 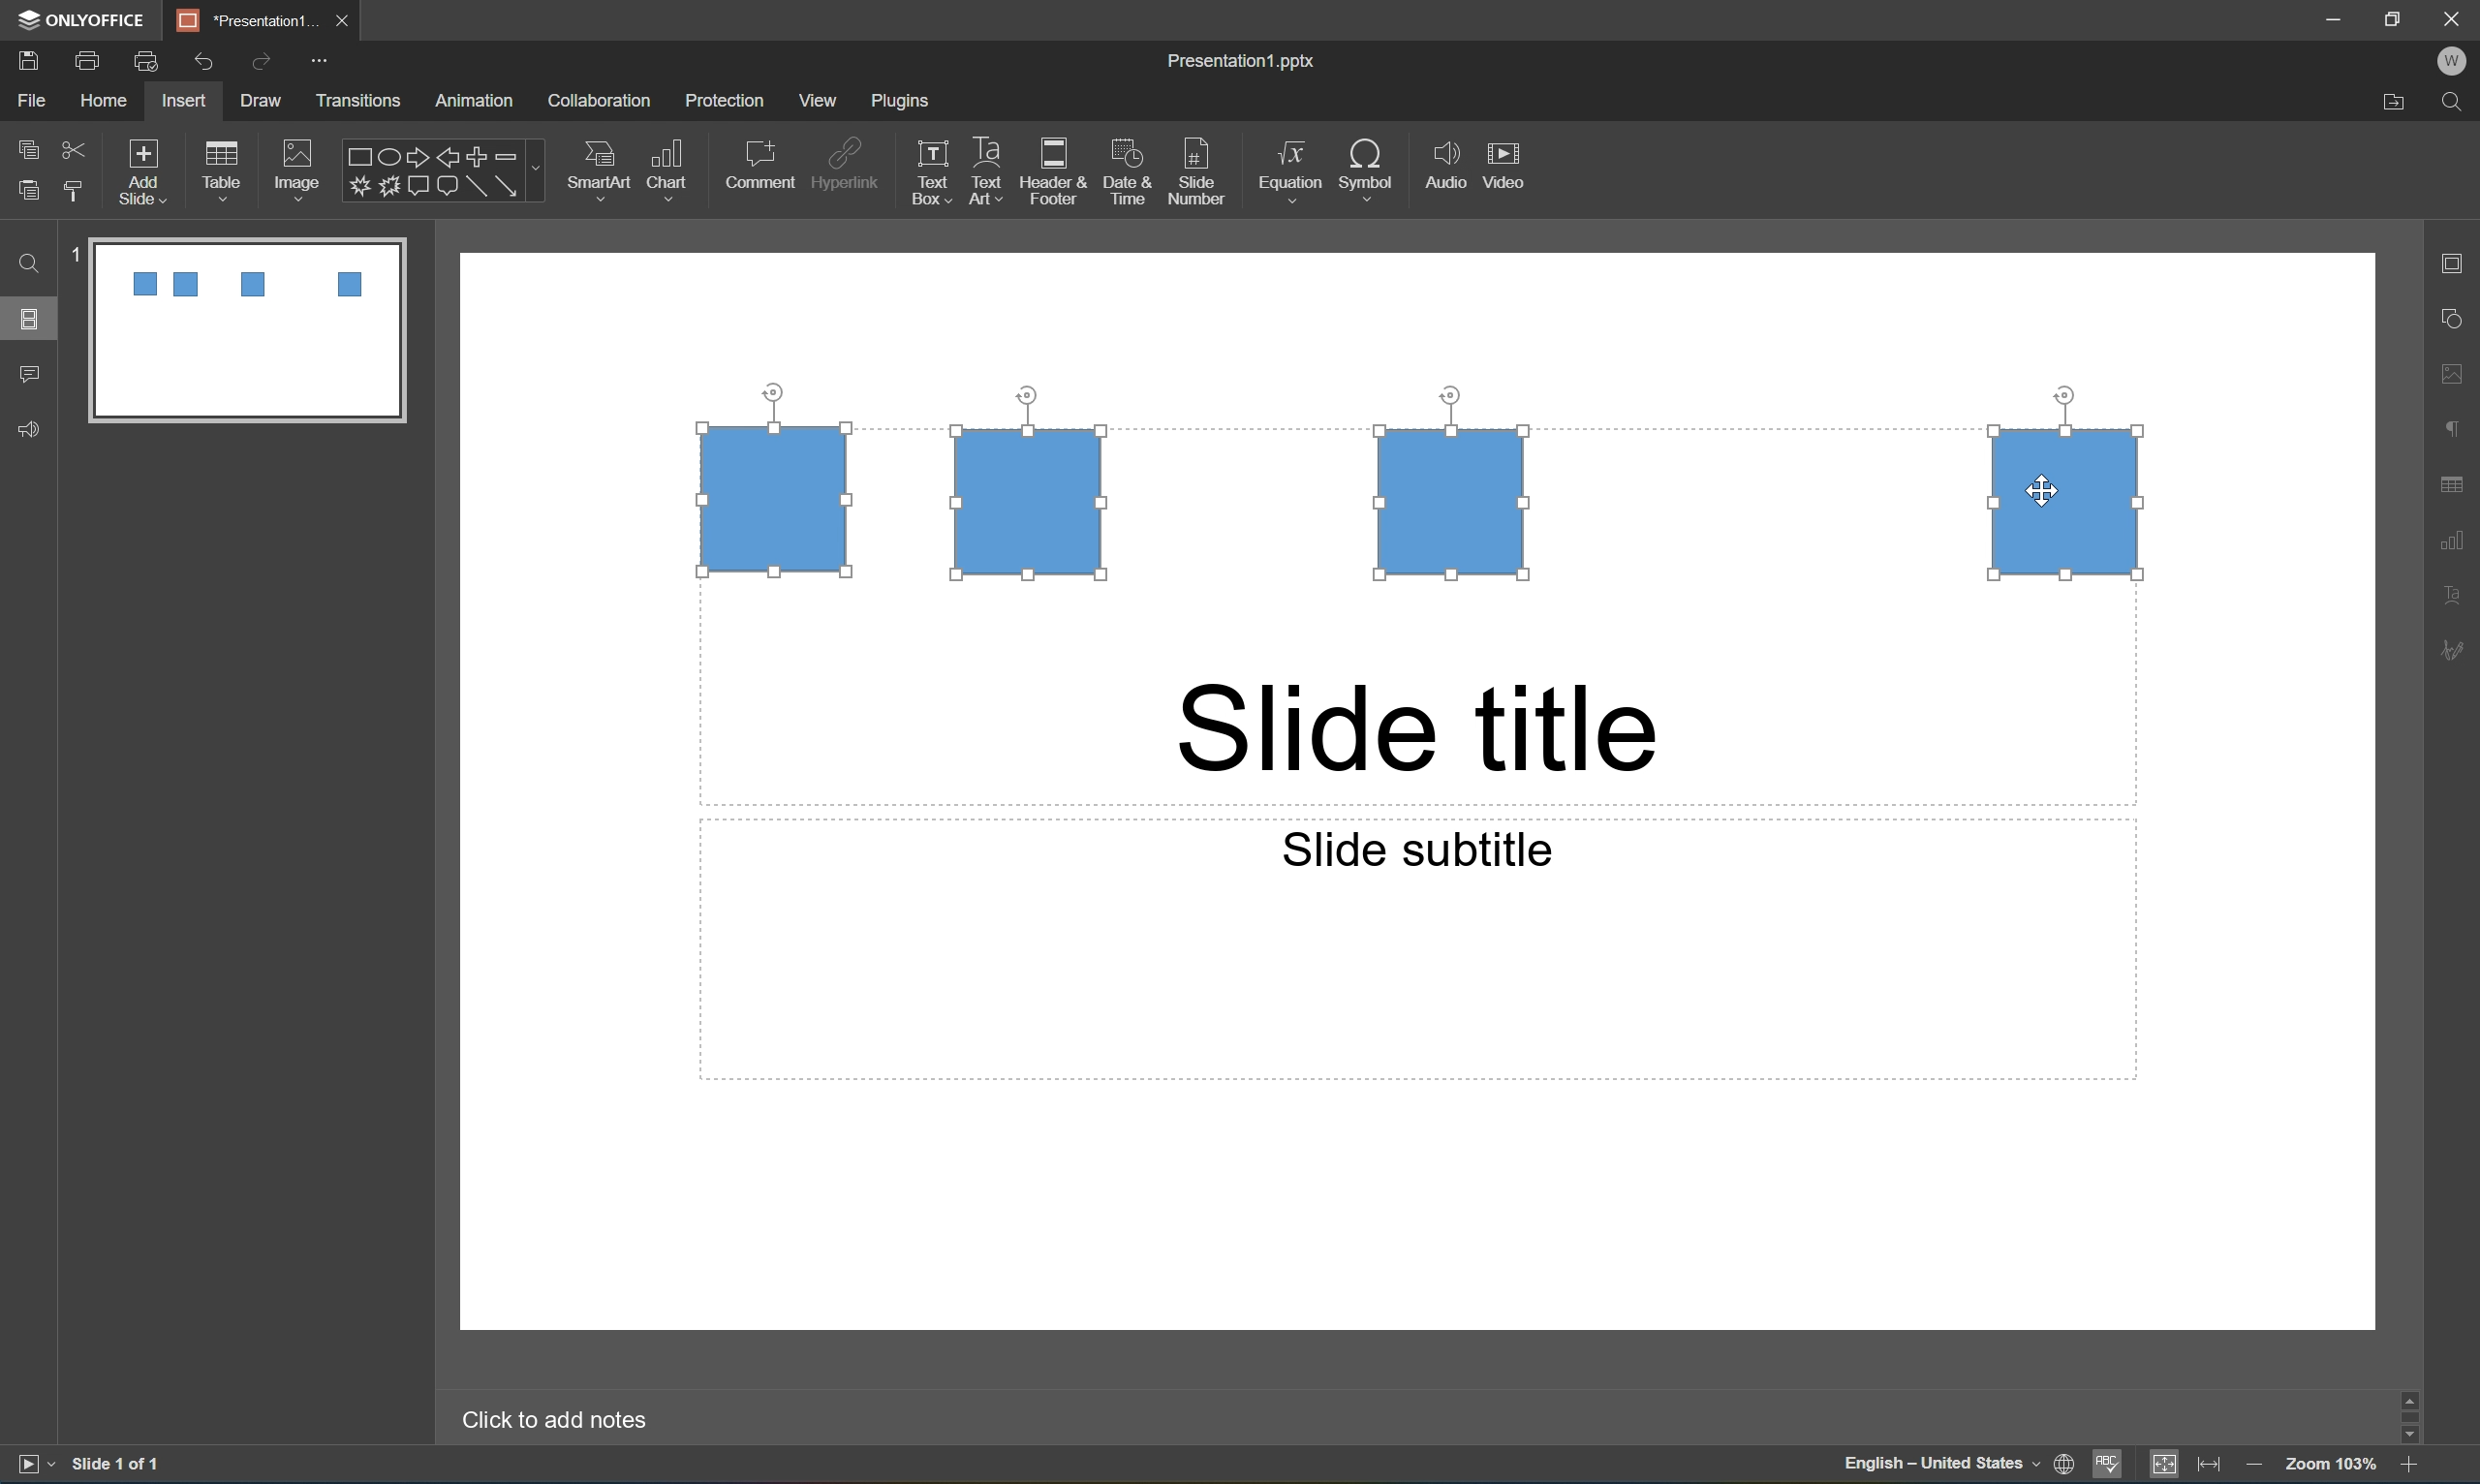 What do you see at coordinates (2396, 14) in the screenshot?
I see `restore down` at bounding box center [2396, 14].